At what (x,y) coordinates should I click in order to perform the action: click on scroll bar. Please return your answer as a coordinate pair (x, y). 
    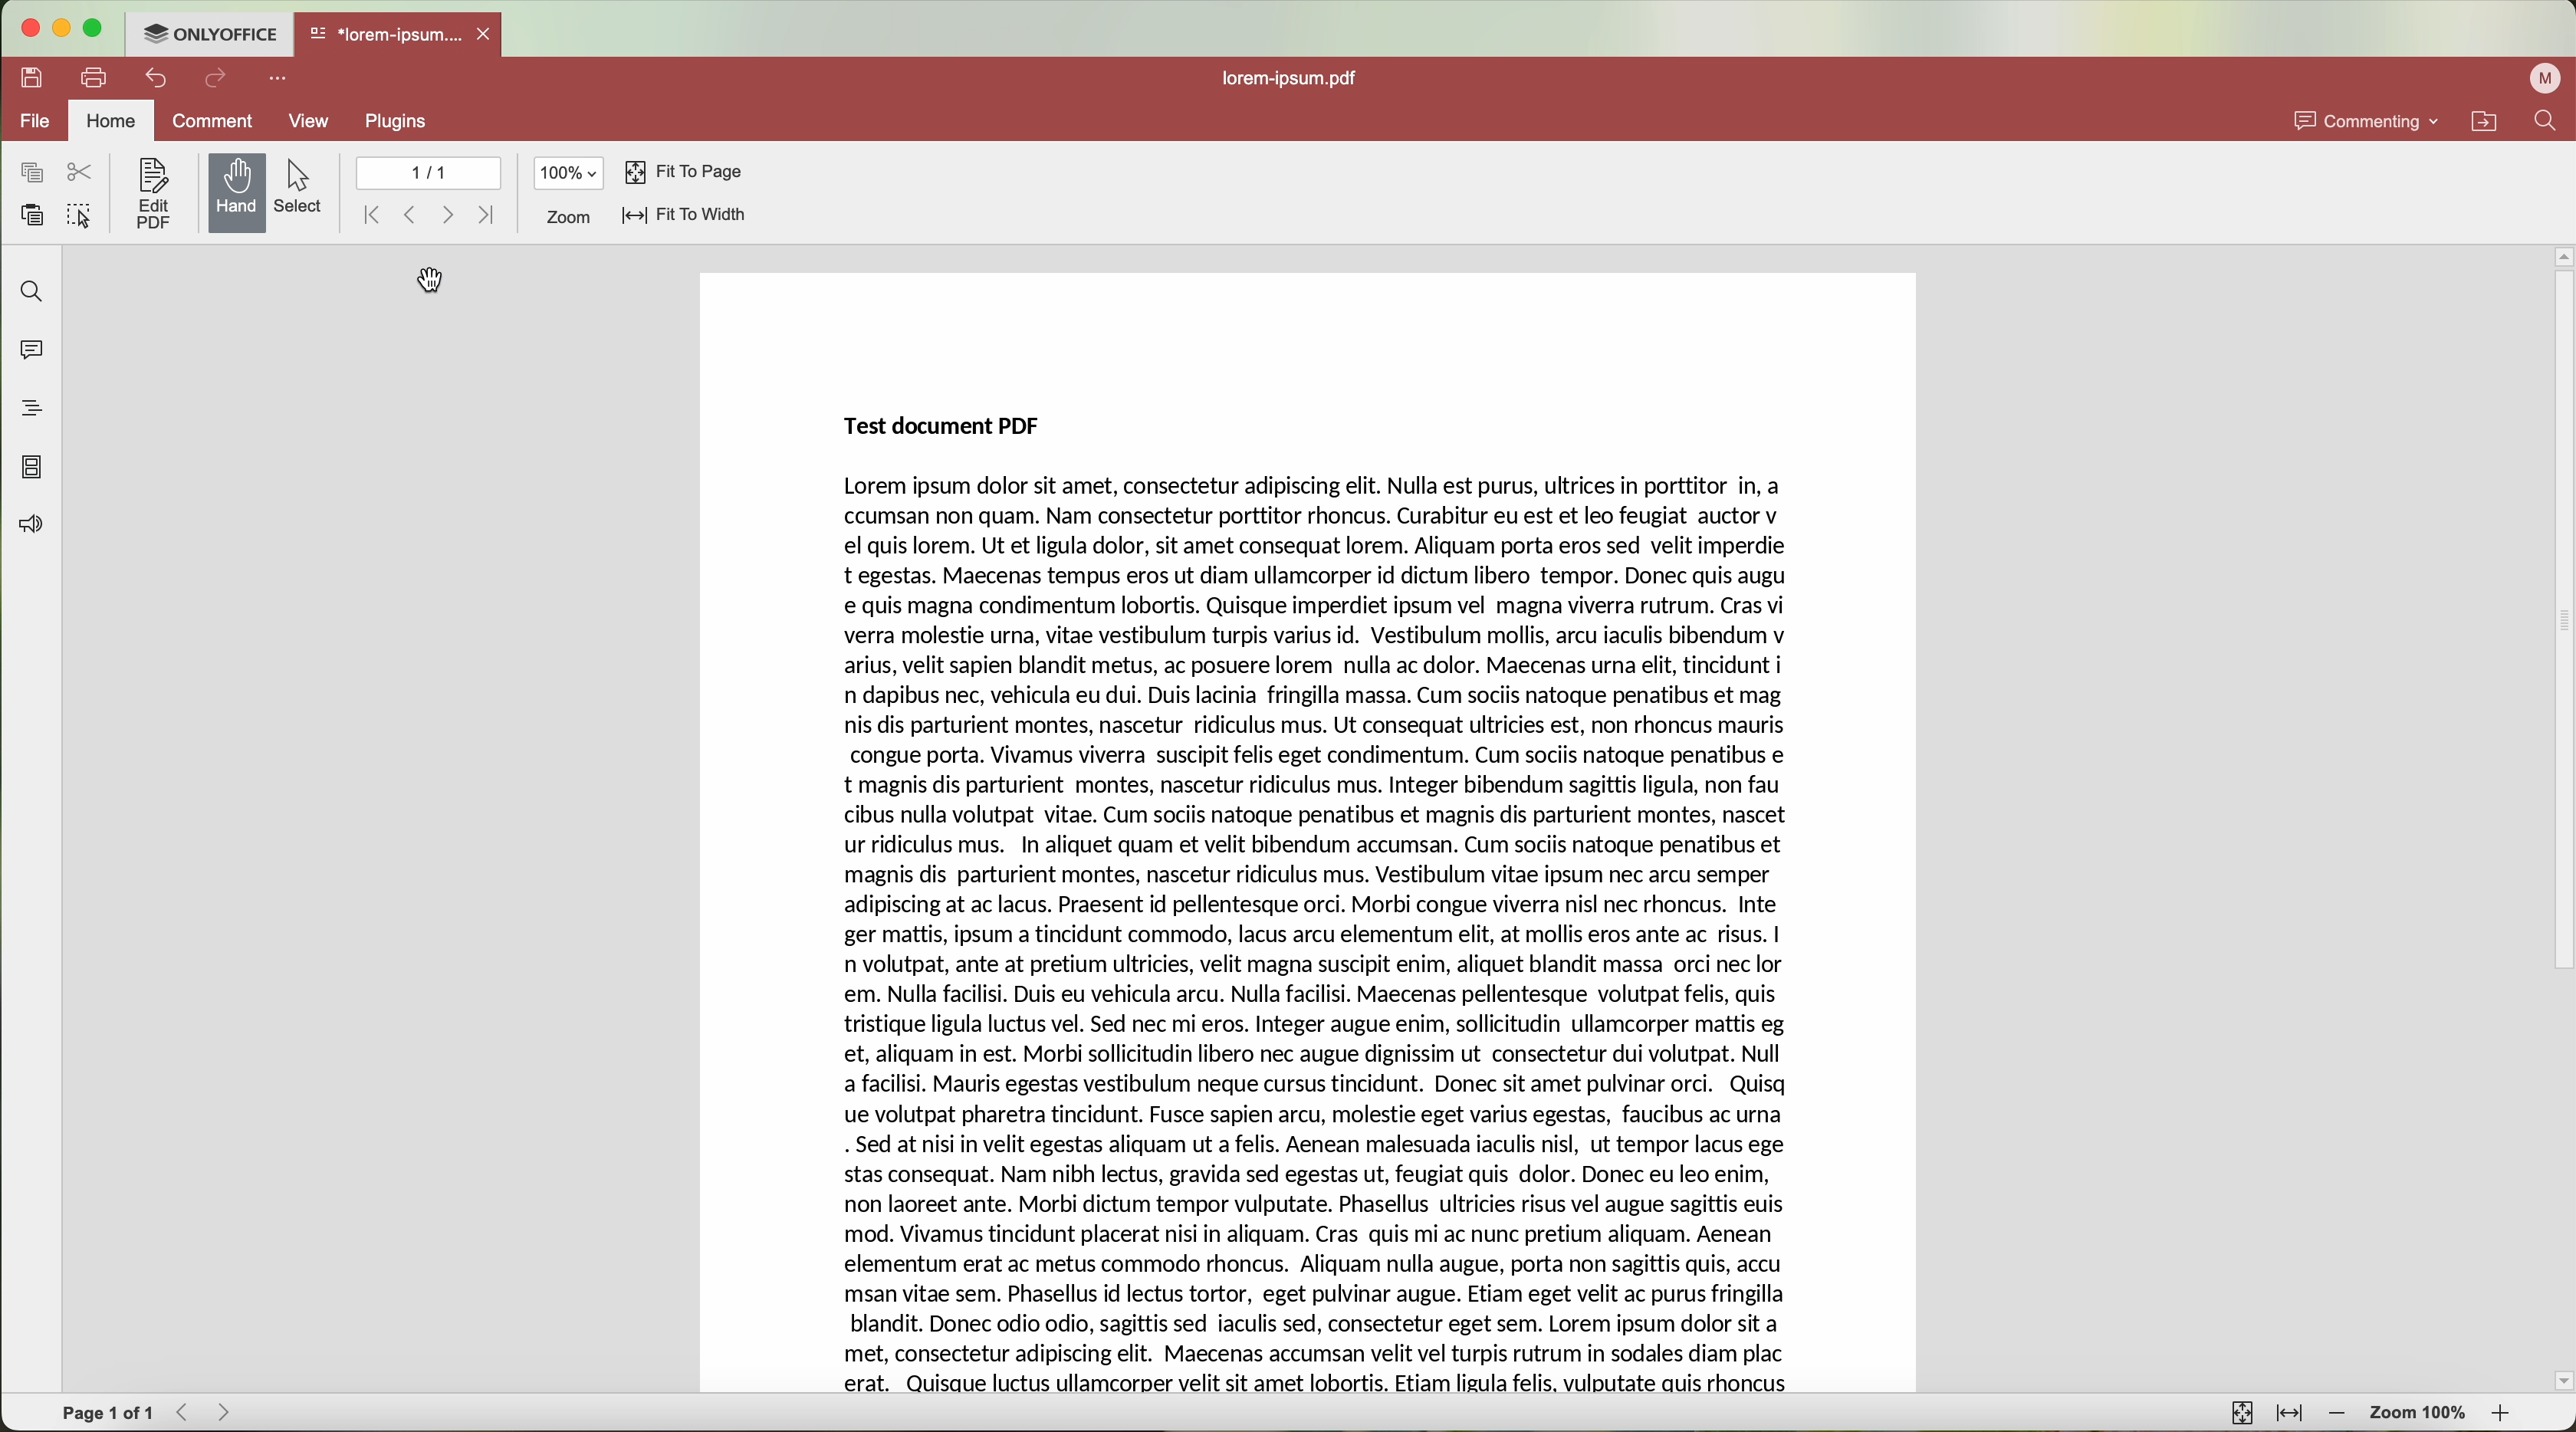
    Looking at the image, I should click on (2560, 817).